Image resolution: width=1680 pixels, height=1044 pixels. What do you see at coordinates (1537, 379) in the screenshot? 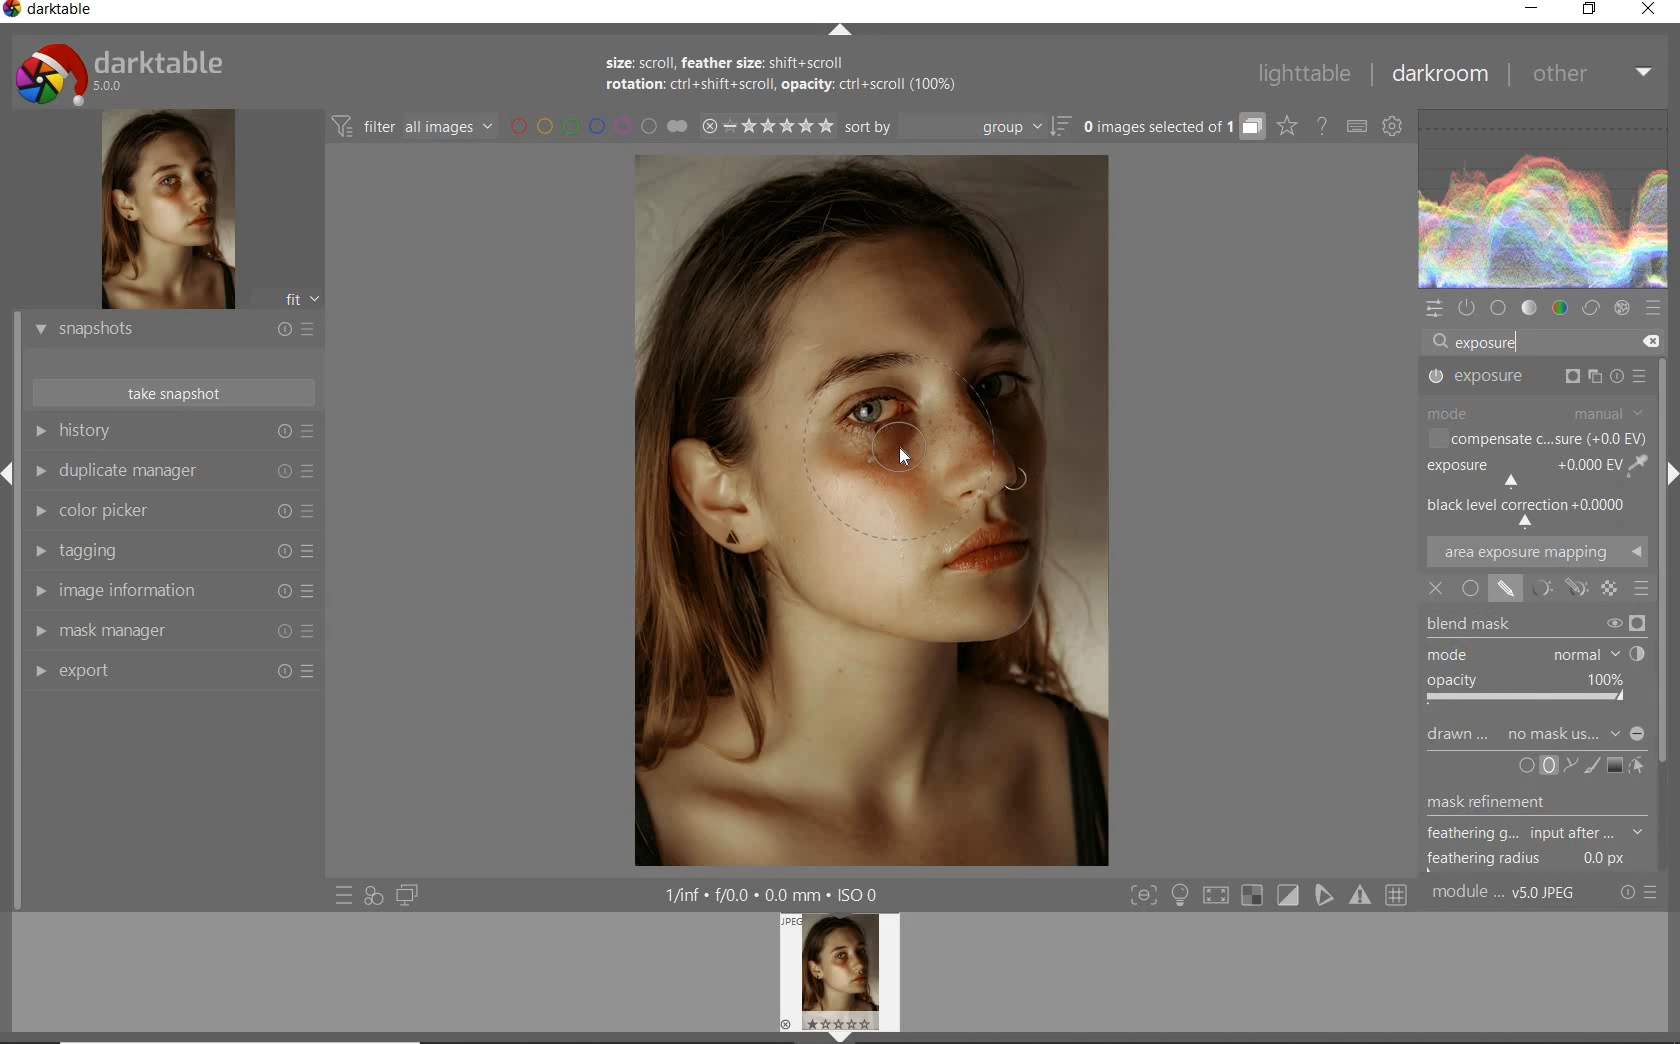
I see `EXPOSURE` at bounding box center [1537, 379].